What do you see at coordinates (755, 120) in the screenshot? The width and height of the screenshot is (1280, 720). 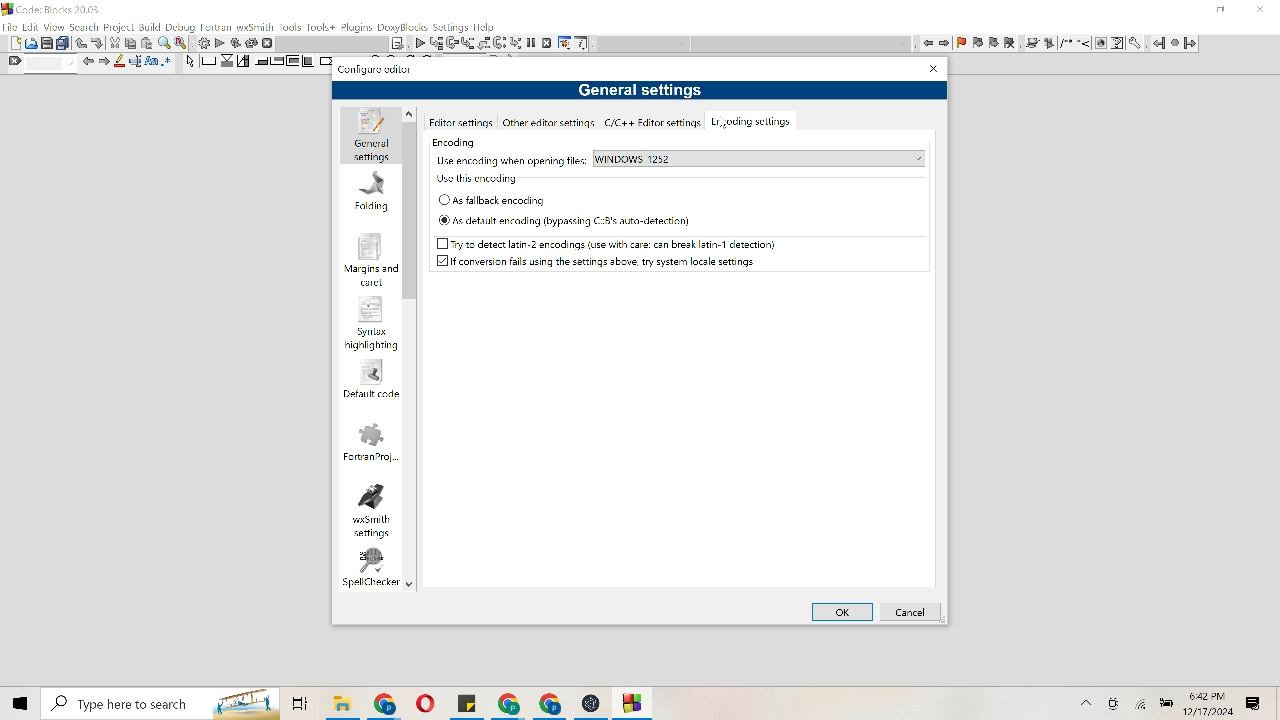 I see `Encoding settings` at bounding box center [755, 120].